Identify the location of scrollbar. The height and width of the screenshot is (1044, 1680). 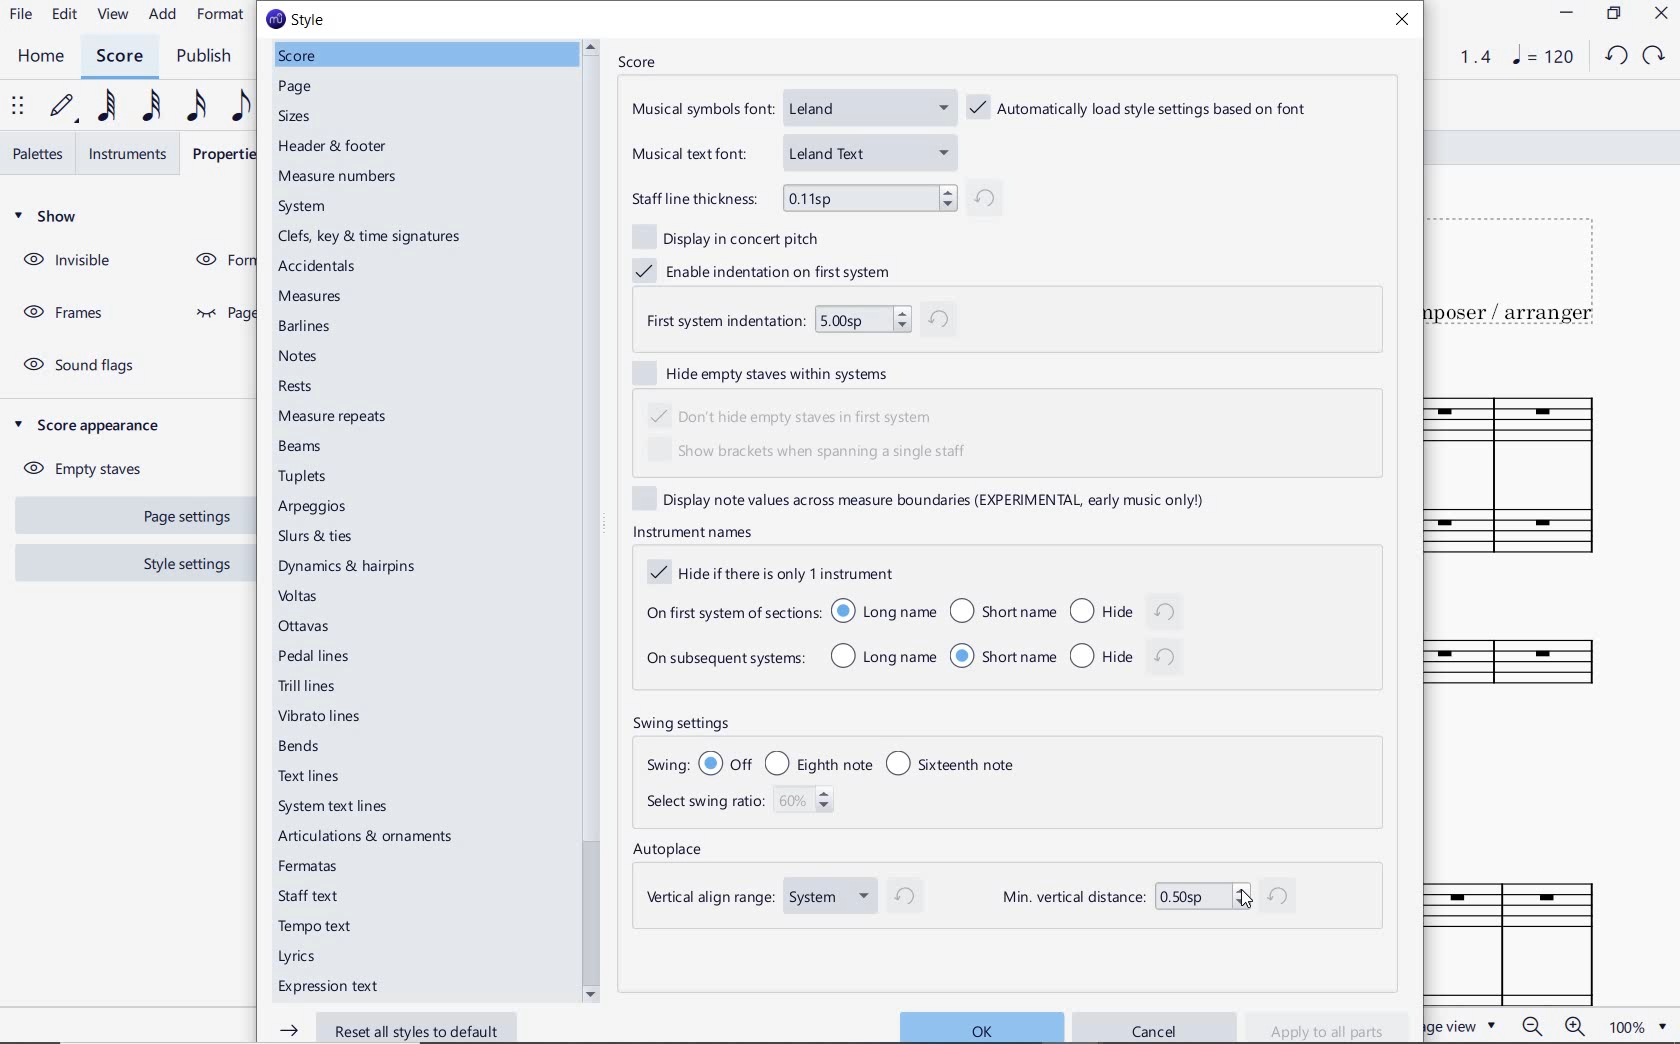
(591, 520).